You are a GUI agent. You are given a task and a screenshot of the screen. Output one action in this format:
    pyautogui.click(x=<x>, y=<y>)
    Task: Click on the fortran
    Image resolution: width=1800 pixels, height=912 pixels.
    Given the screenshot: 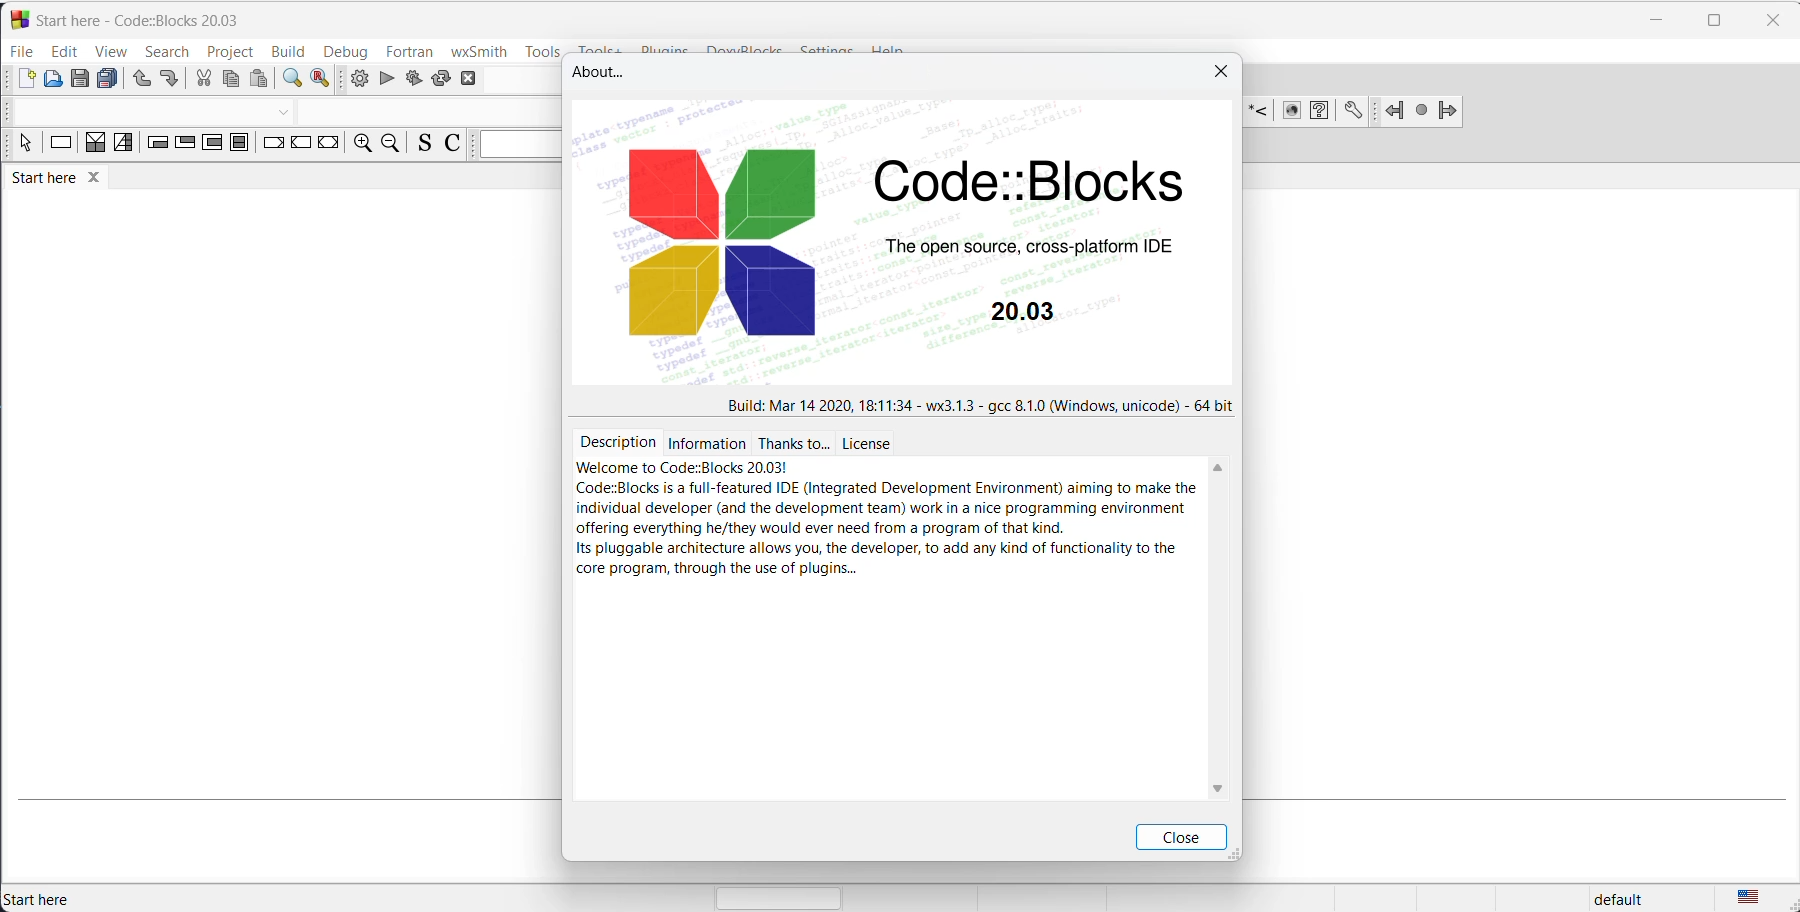 What is the action you would take?
    pyautogui.click(x=408, y=51)
    